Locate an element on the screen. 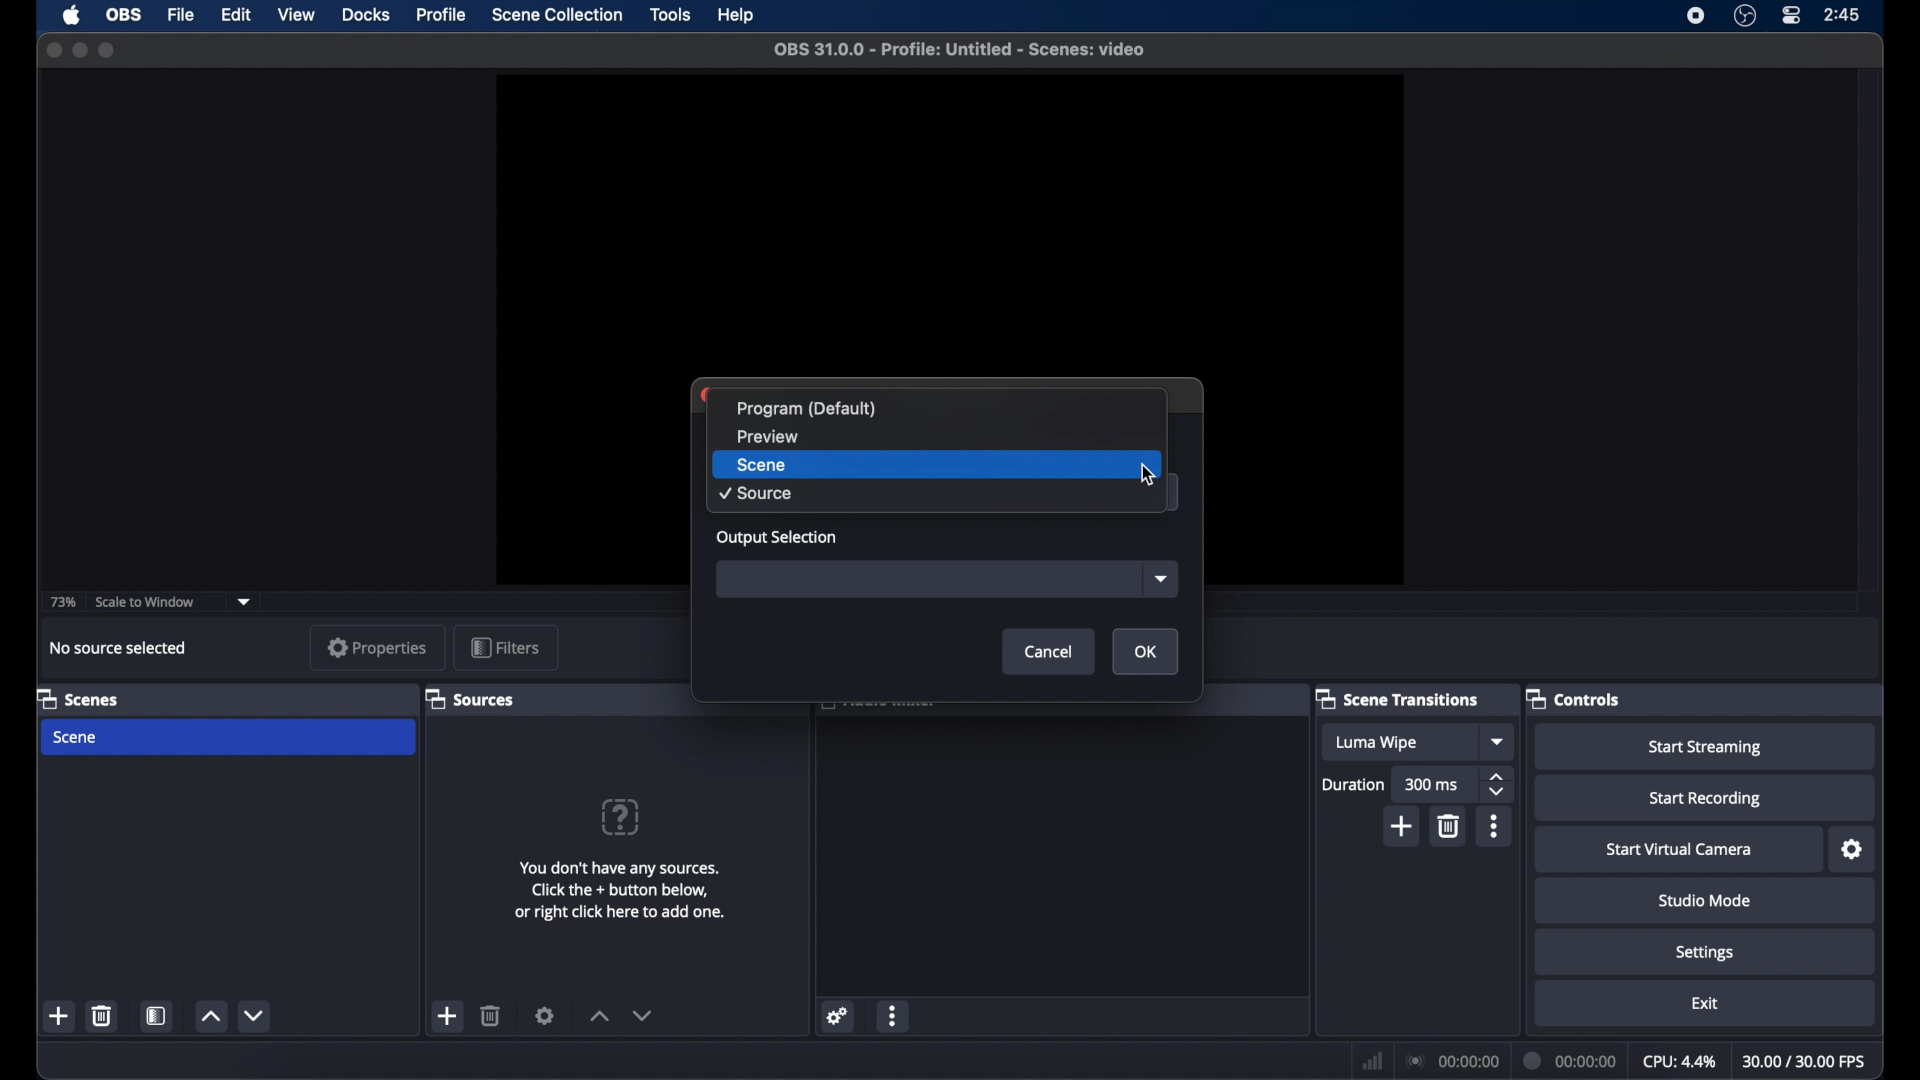 This screenshot has width=1920, height=1080. profile is located at coordinates (440, 16).